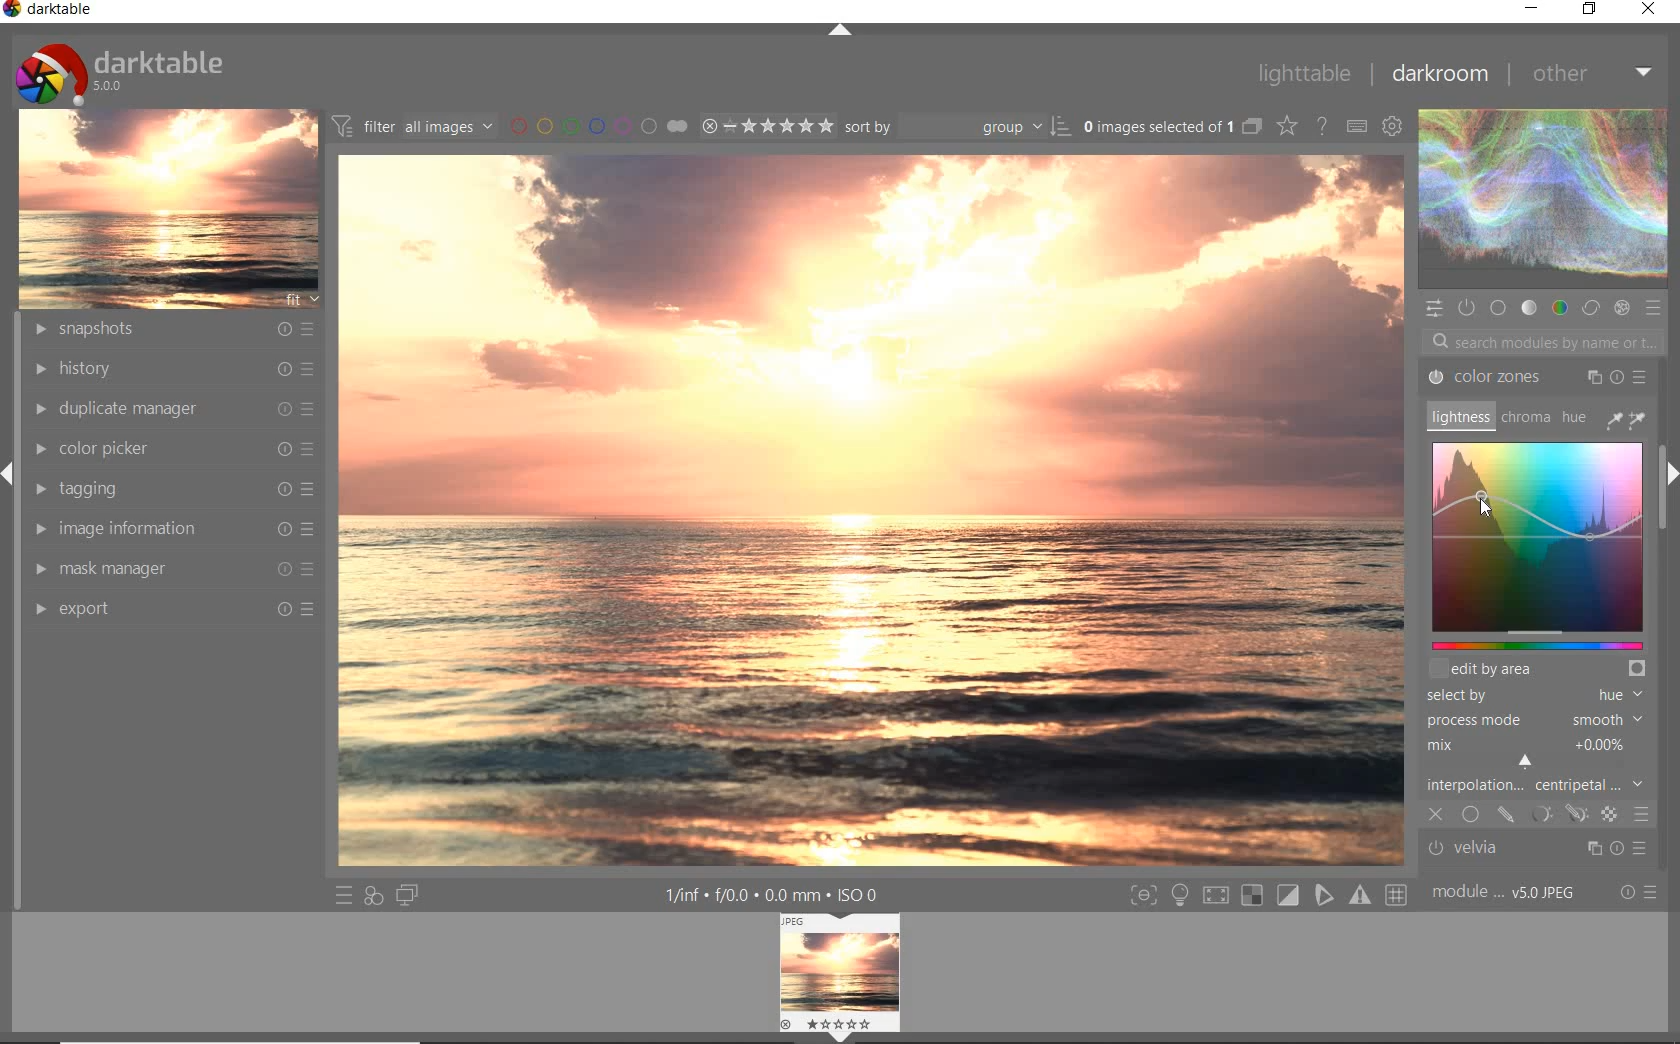 The height and width of the screenshot is (1044, 1680). What do you see at coordinates (1536, 544) in the screenshot?
I see `COLOR ZONES MAP` at bounding box center [1536, 544].